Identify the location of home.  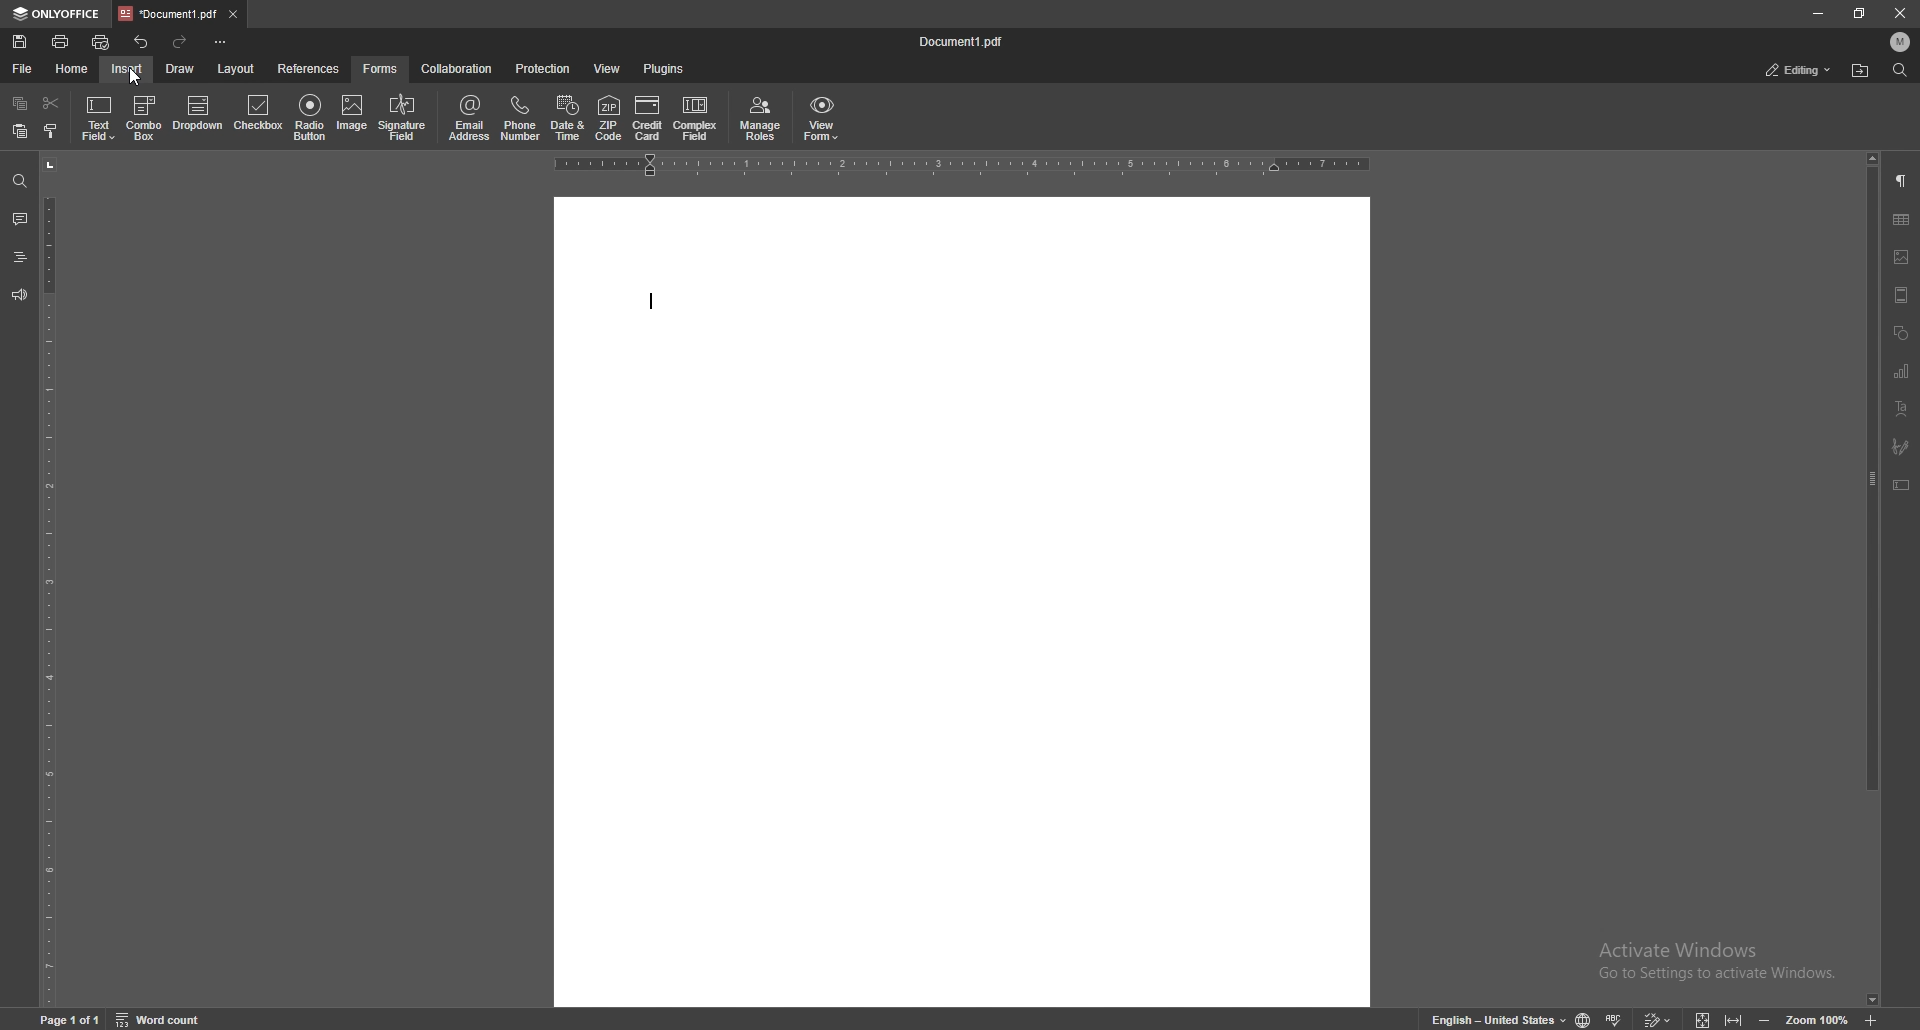
(72, 69).